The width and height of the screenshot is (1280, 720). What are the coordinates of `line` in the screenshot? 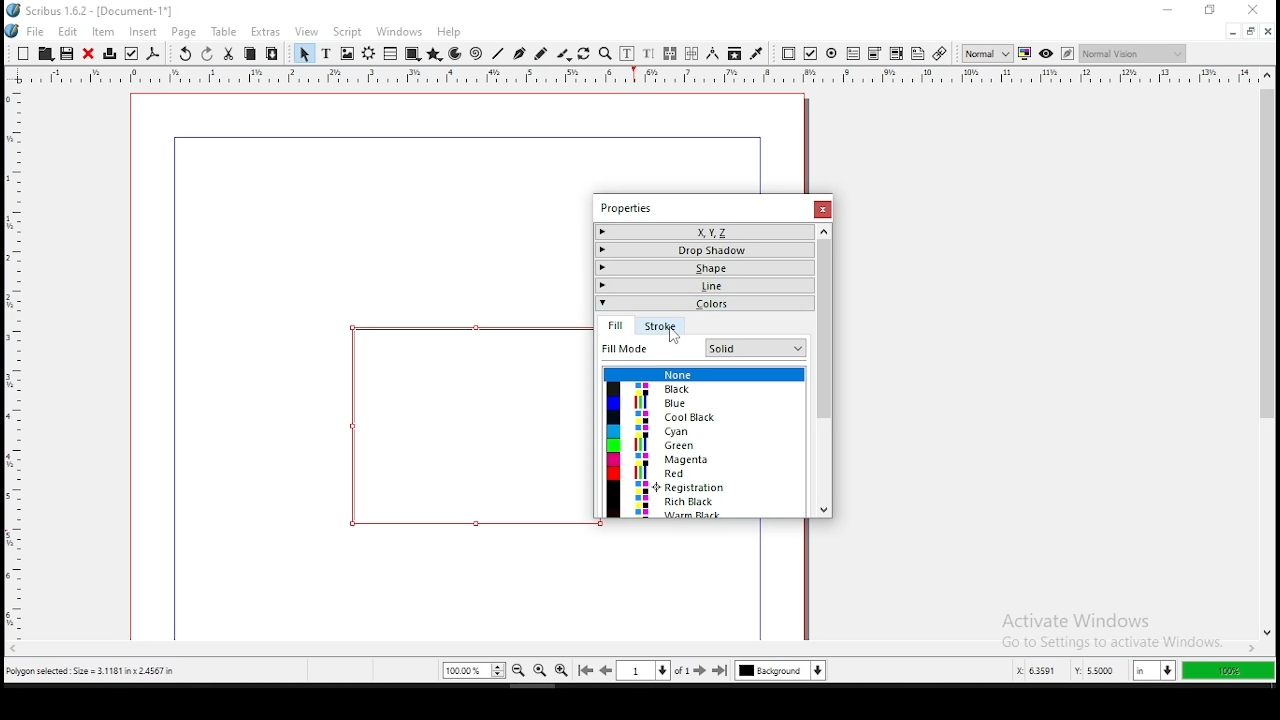 It's located at (498, 54).